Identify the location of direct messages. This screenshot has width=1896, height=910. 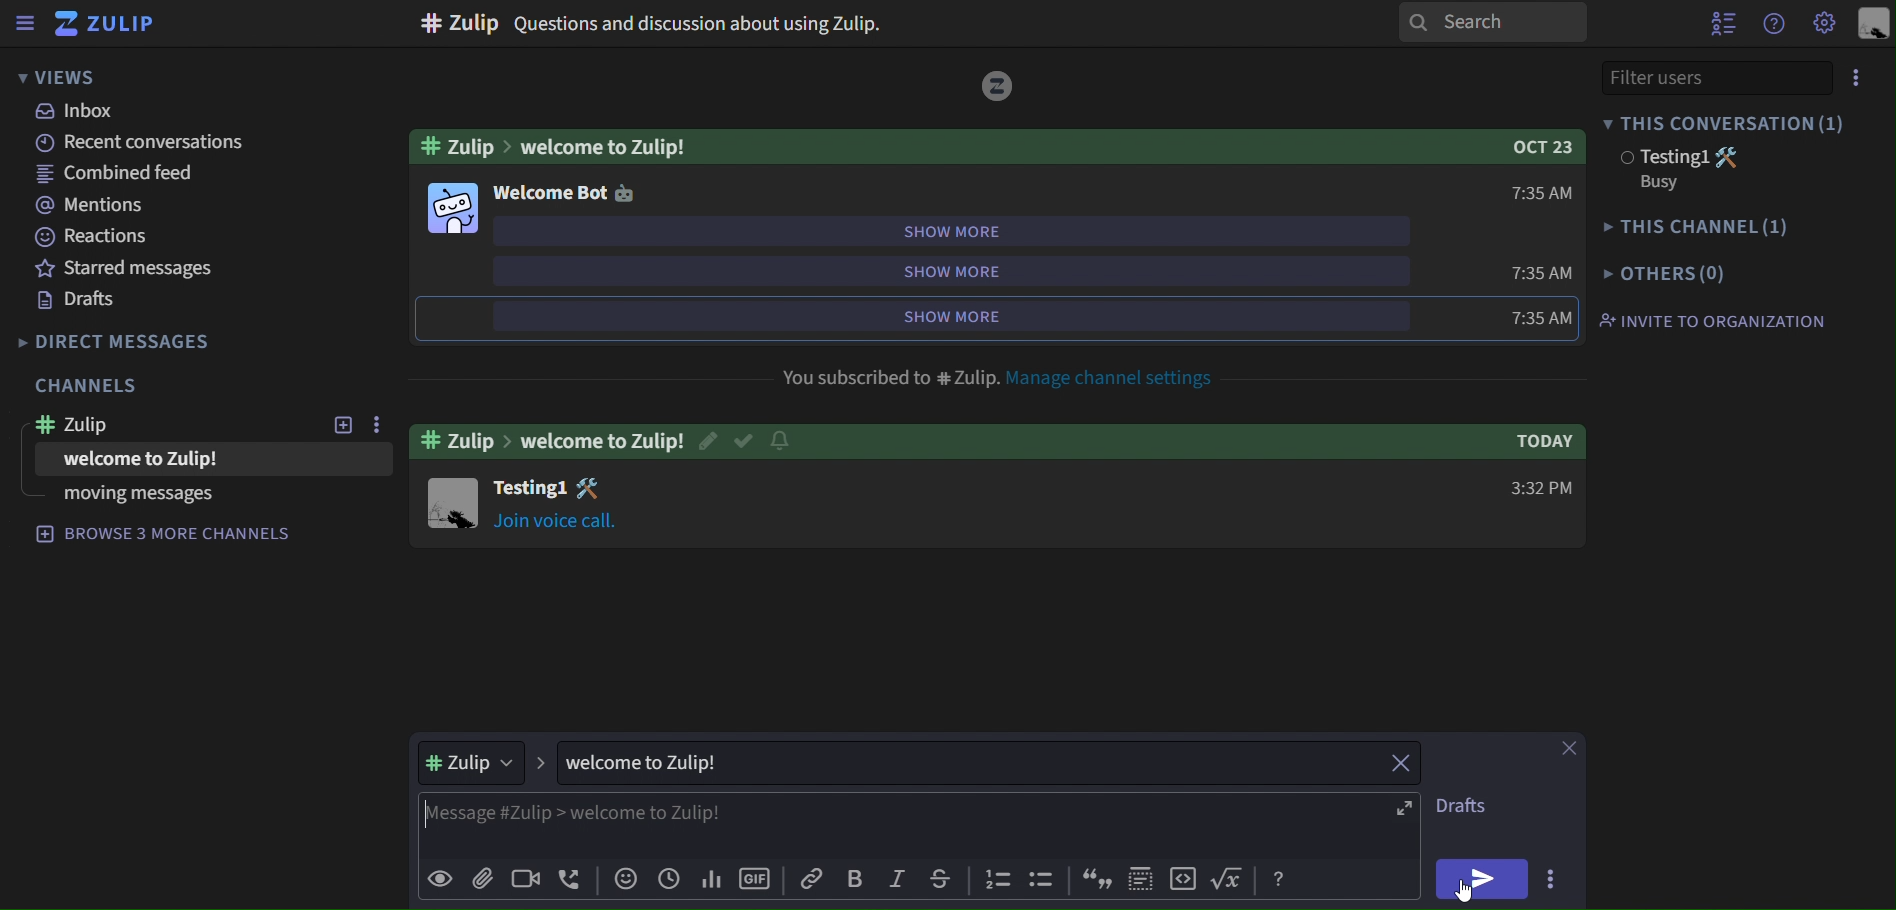
(117, 341).